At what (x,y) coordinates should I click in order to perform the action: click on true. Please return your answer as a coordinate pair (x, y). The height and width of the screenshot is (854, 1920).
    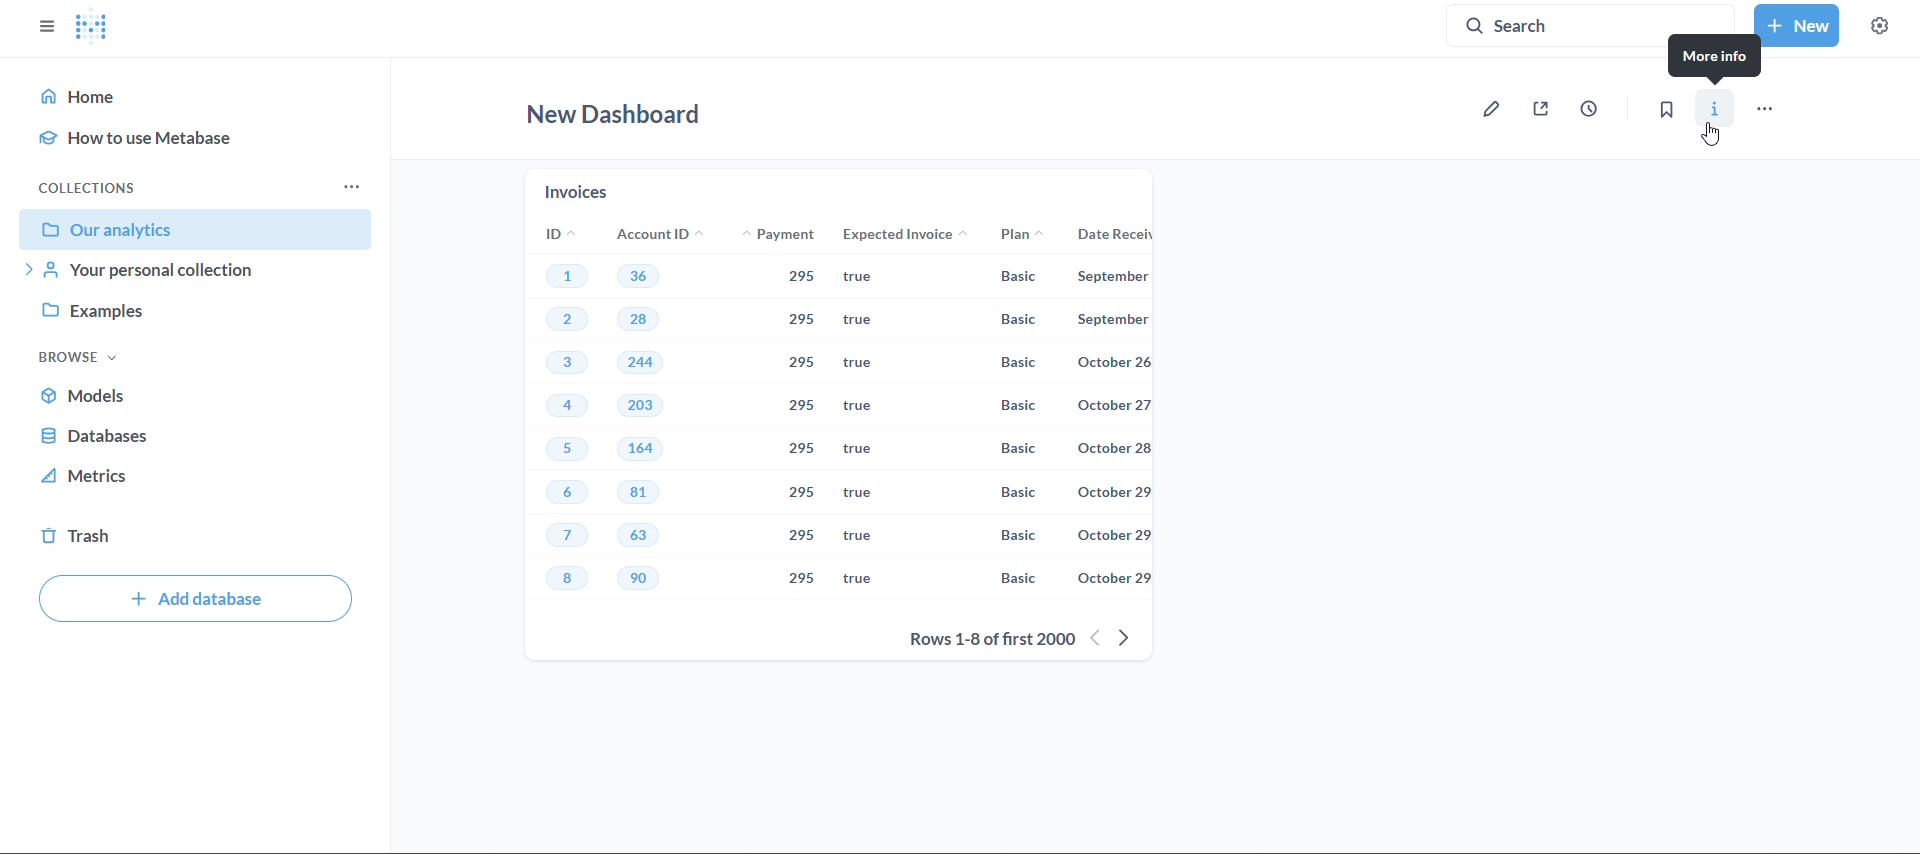
    Looking at the image, I should click on (869, 320).